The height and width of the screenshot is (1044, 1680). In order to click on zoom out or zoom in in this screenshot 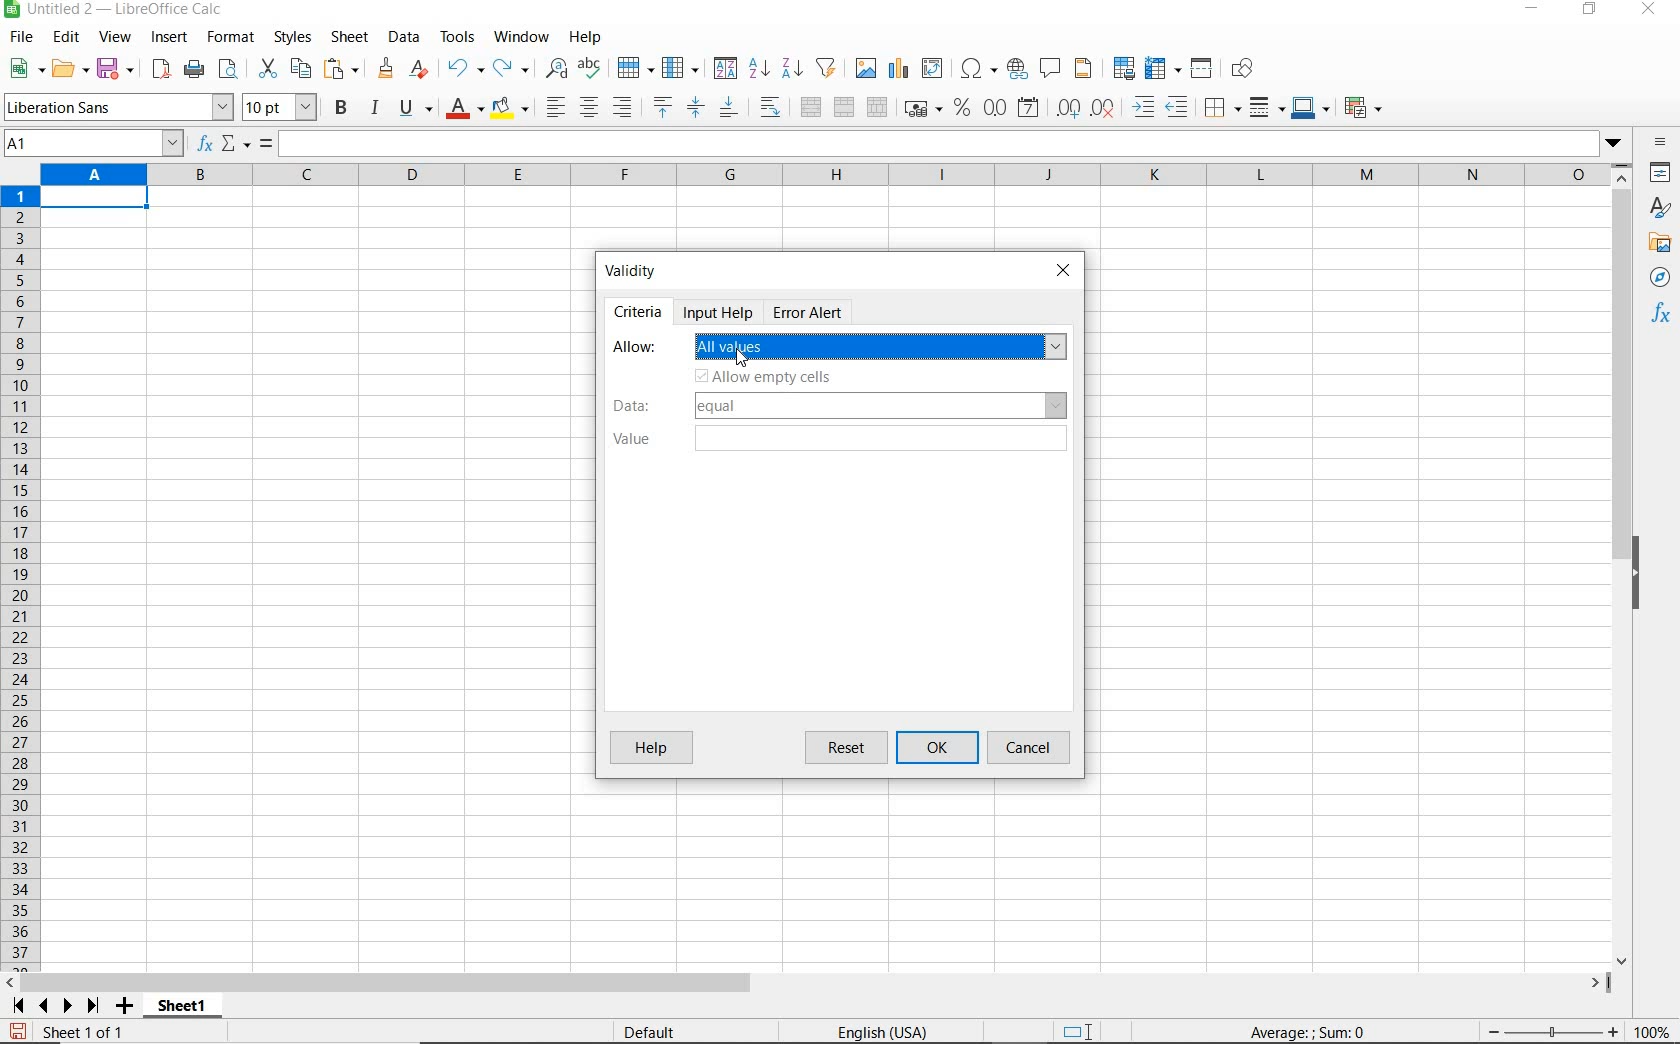, I will do `click(1545, 1031)`.